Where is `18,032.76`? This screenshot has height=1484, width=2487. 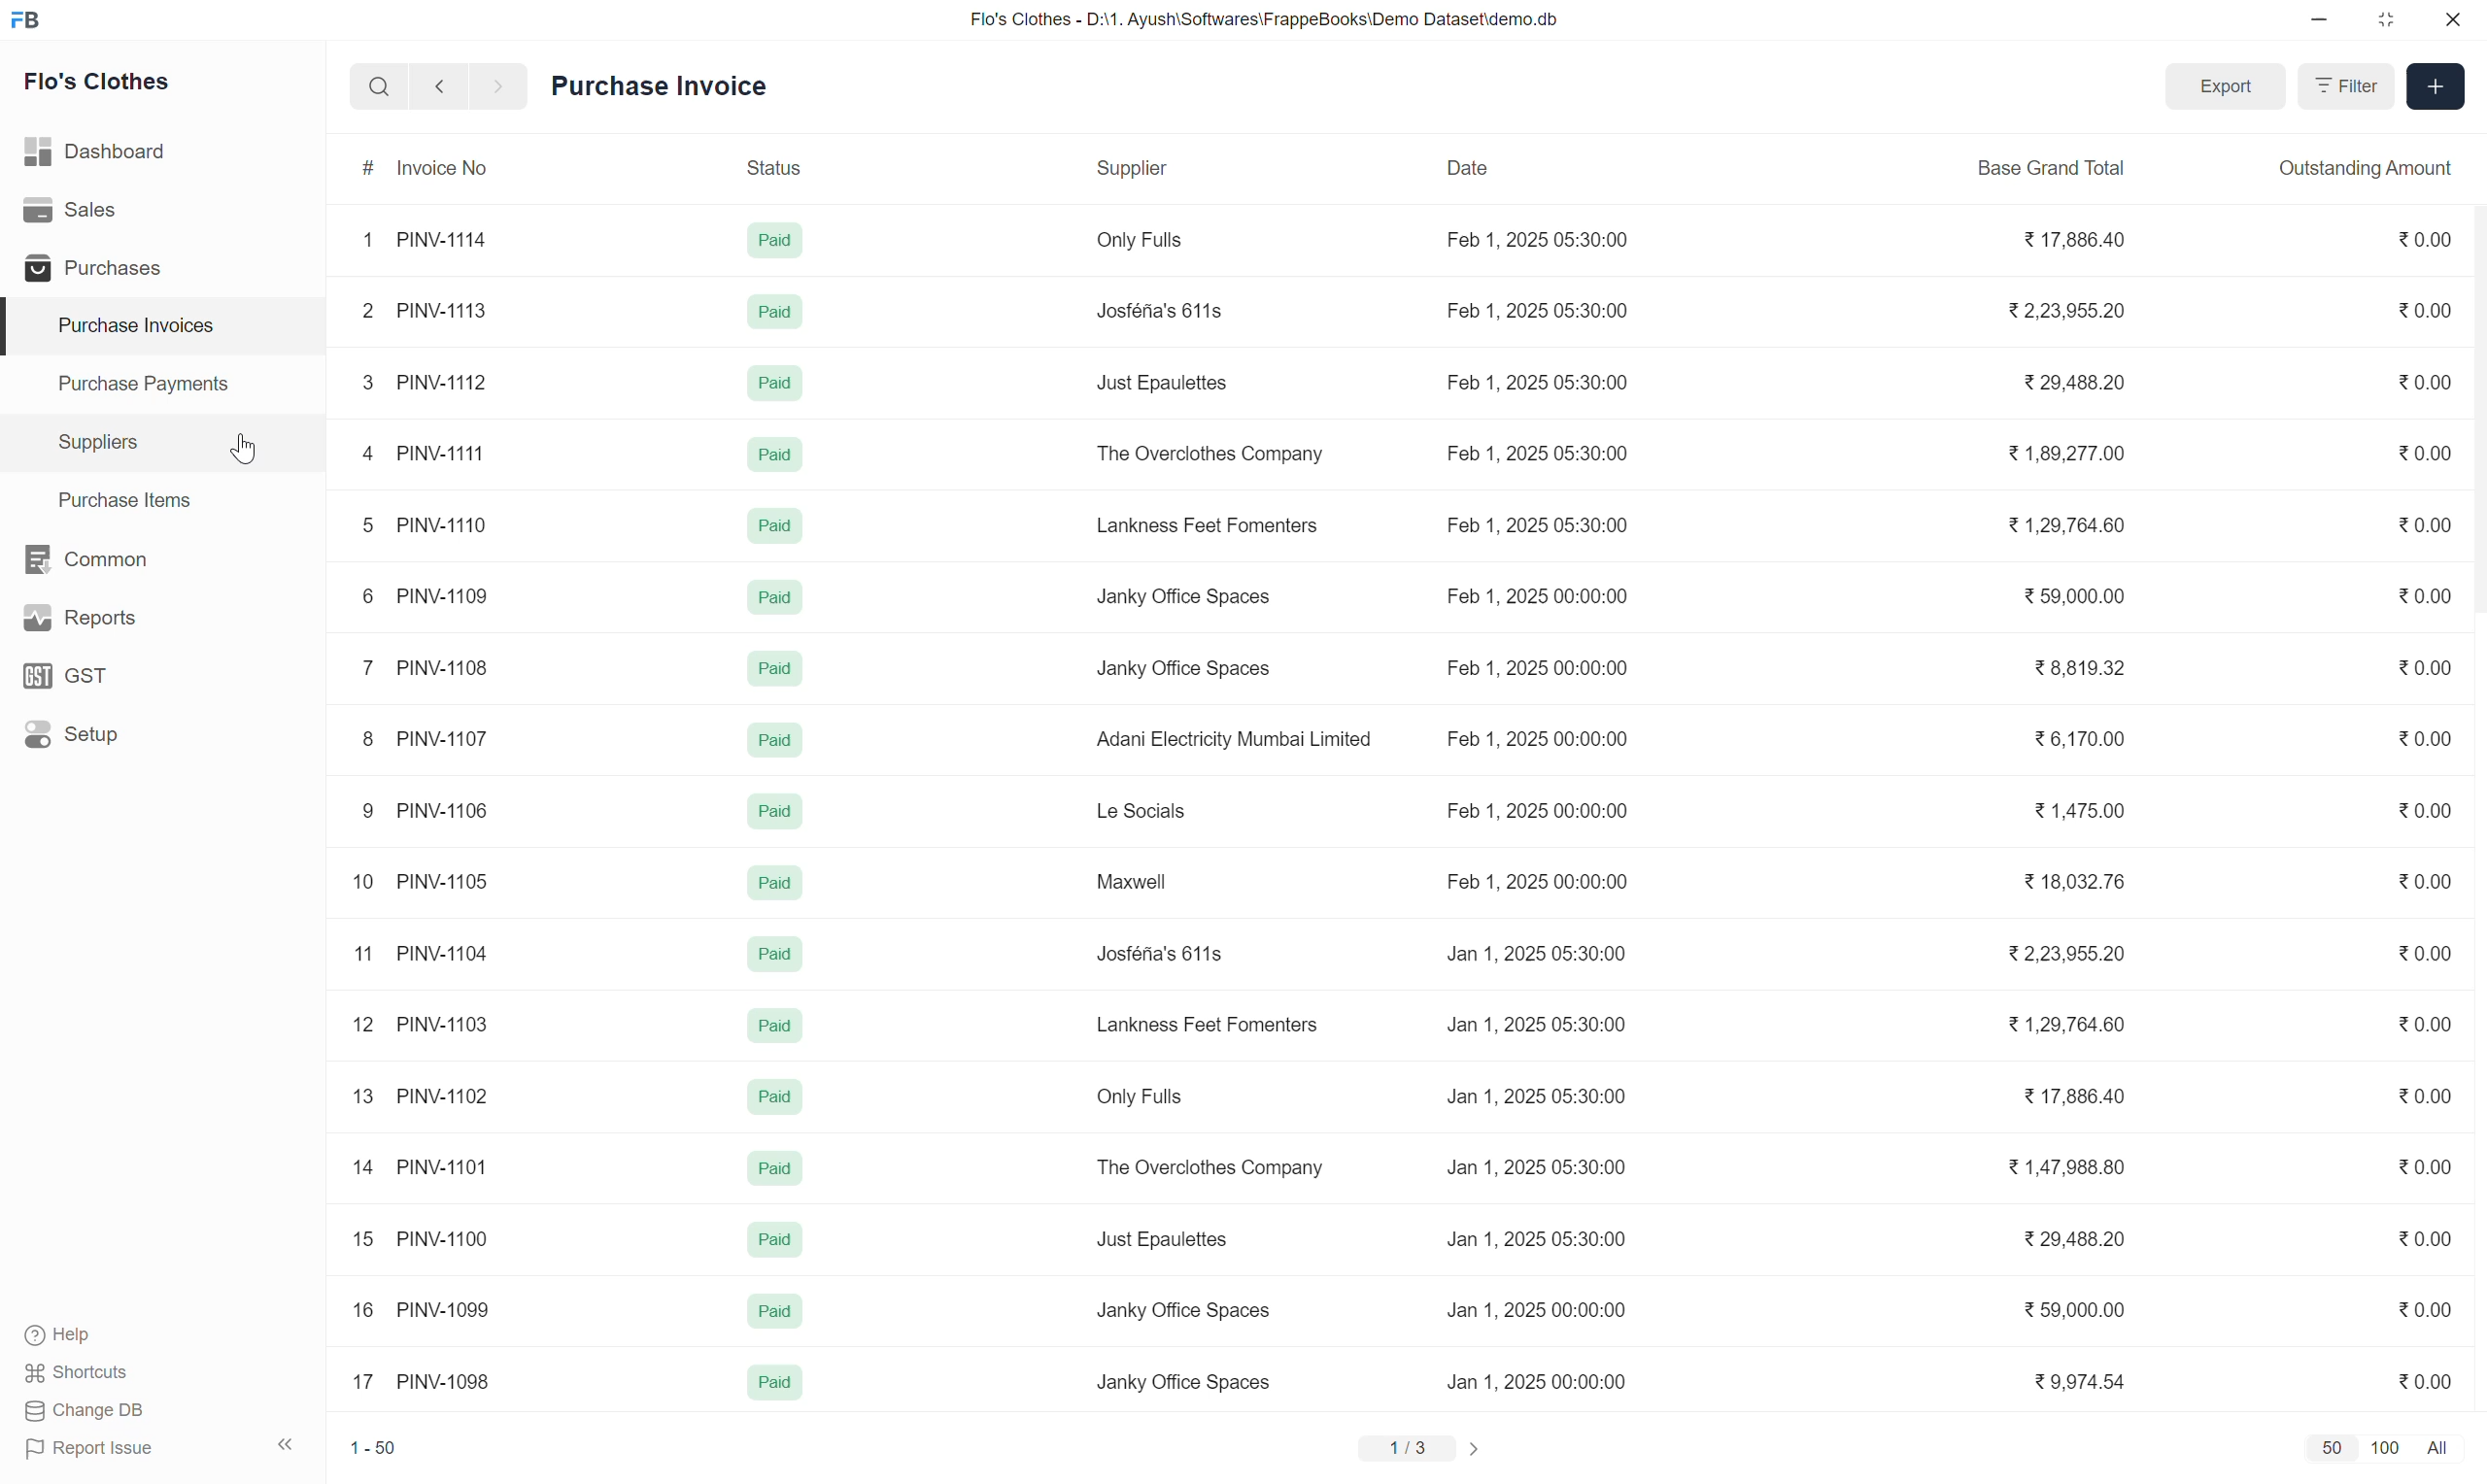
18,032.76 is located at coordinates (2081, 881).